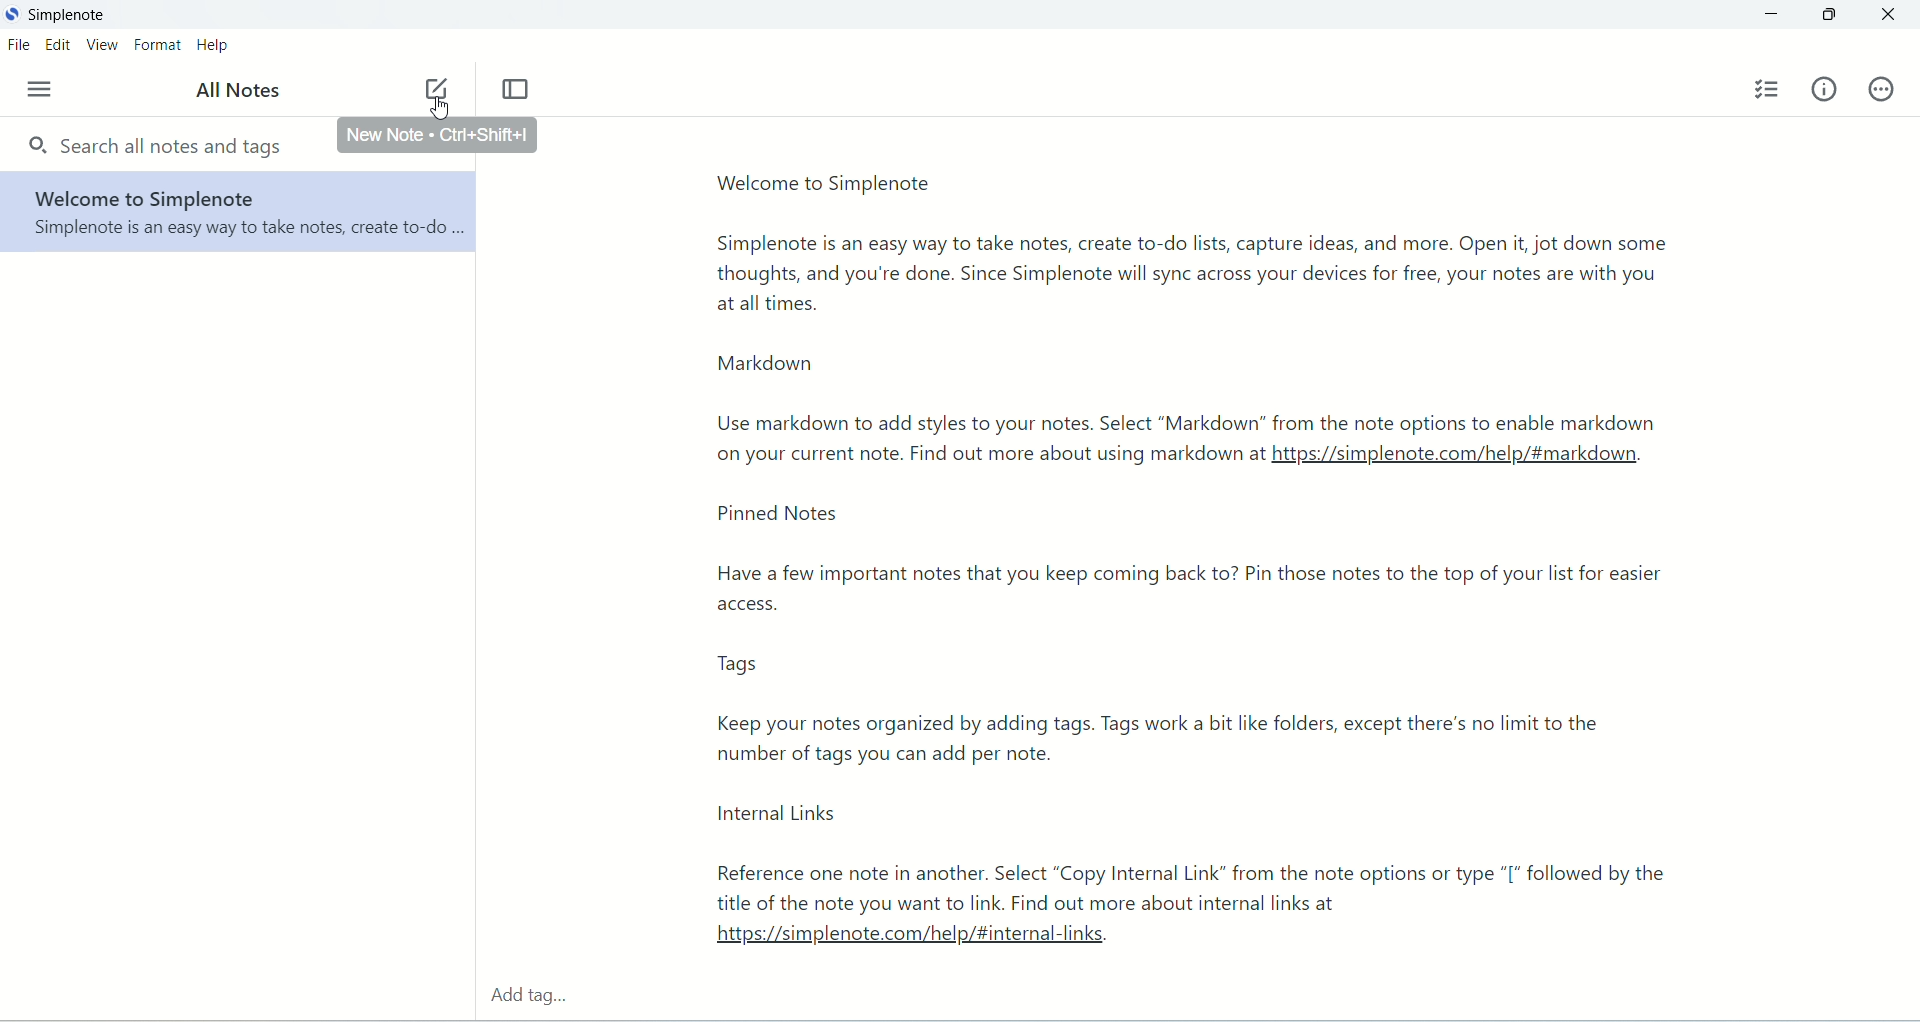 The image size is (1920, 1022). Describe the element at coordinates (155, 45) in the screenshot. I see `format` at that location.